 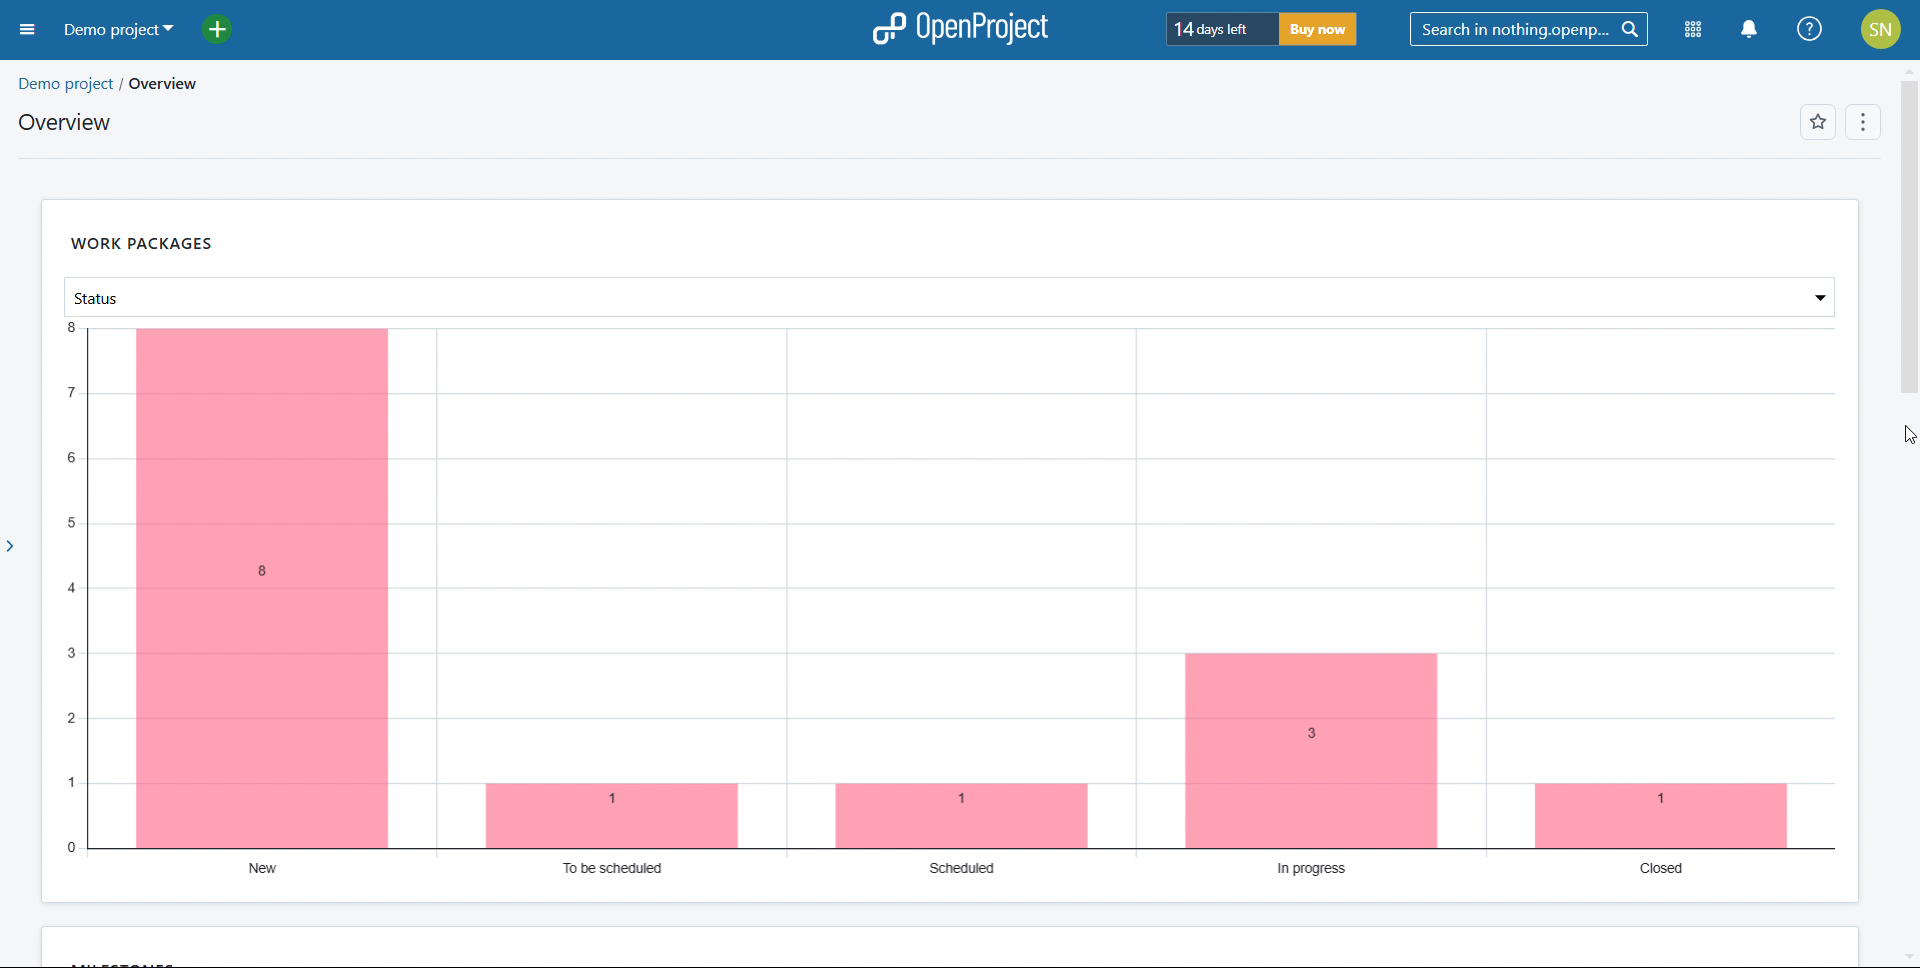 I want to click on work packages, so click(x=142, y=243).